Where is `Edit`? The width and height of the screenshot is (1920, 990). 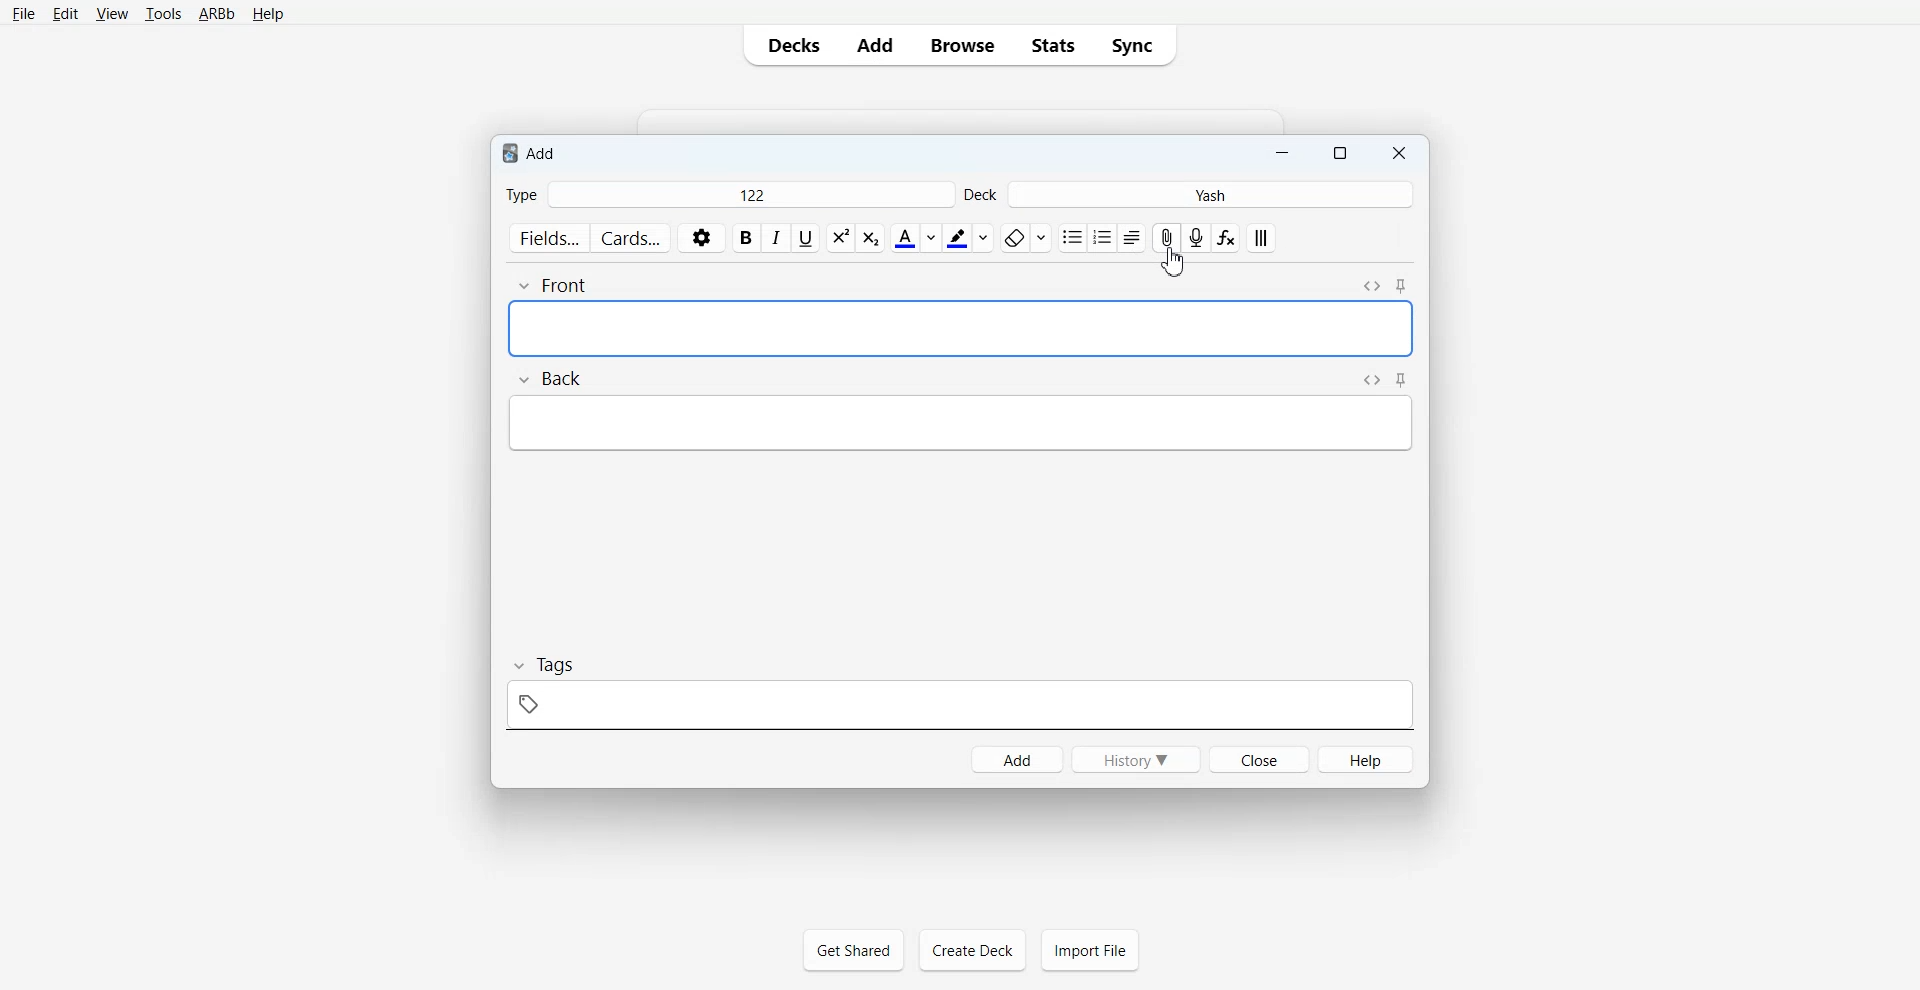
Edit is located at coordinates (64, 14).